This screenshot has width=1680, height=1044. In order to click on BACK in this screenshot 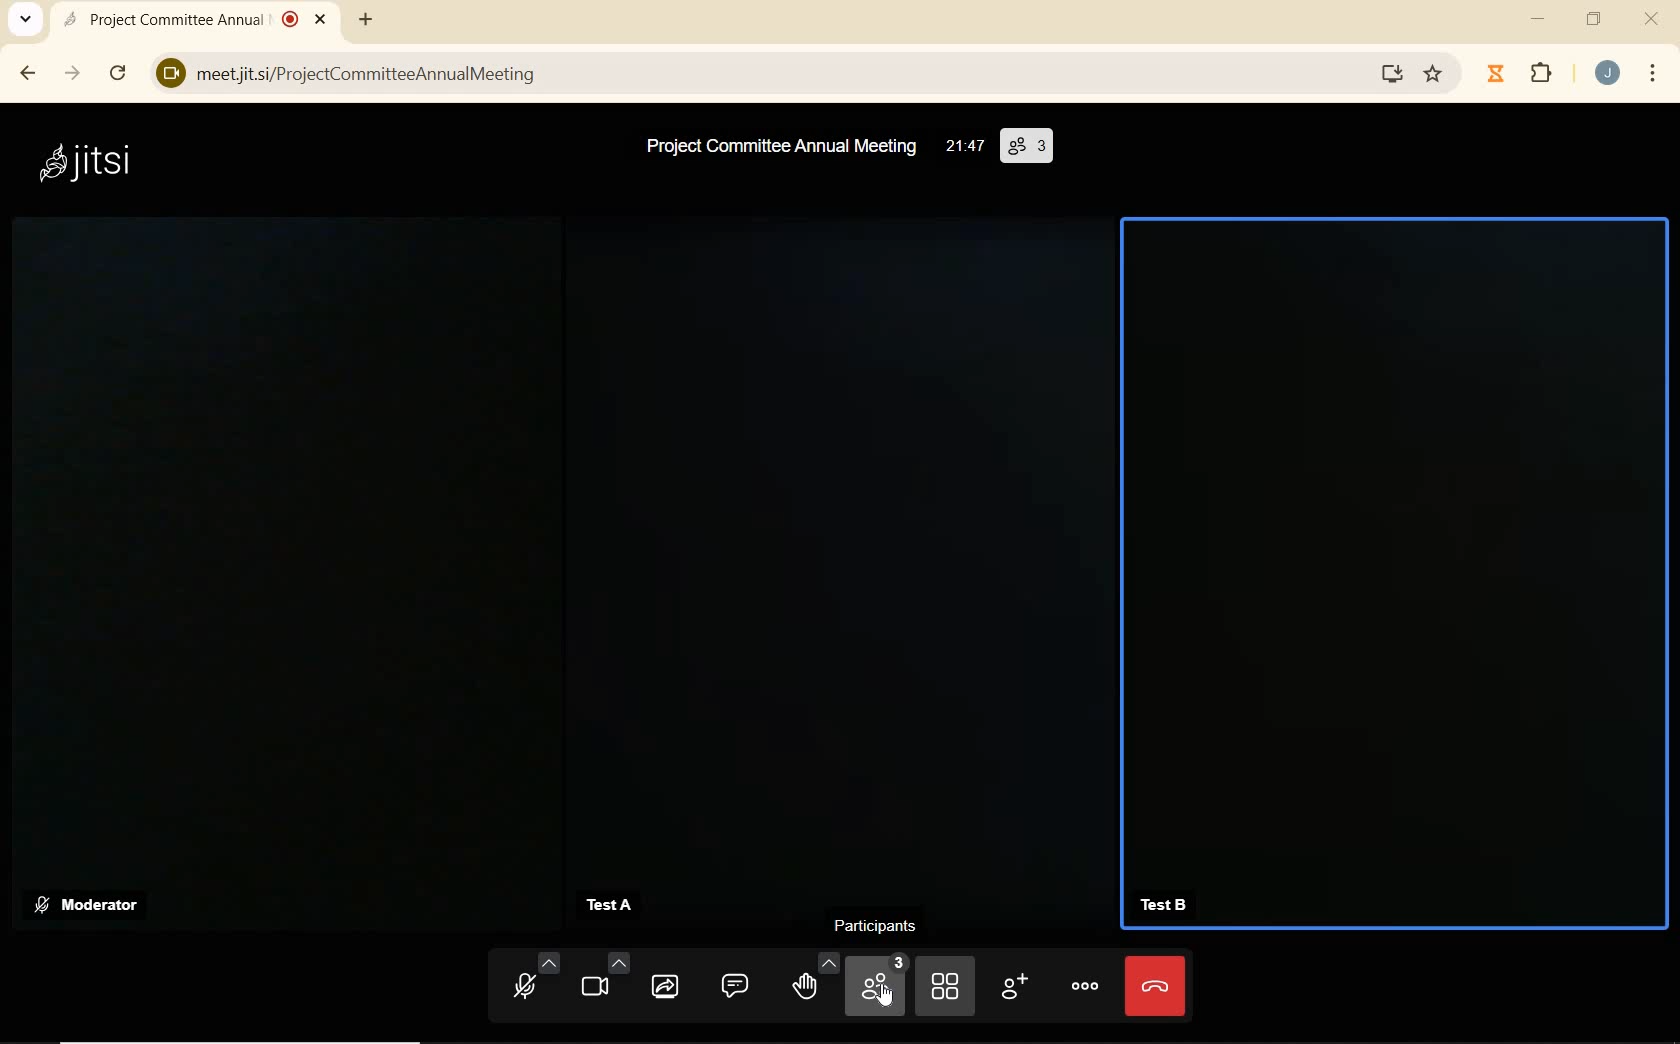, I will do `click(26, 75)`.